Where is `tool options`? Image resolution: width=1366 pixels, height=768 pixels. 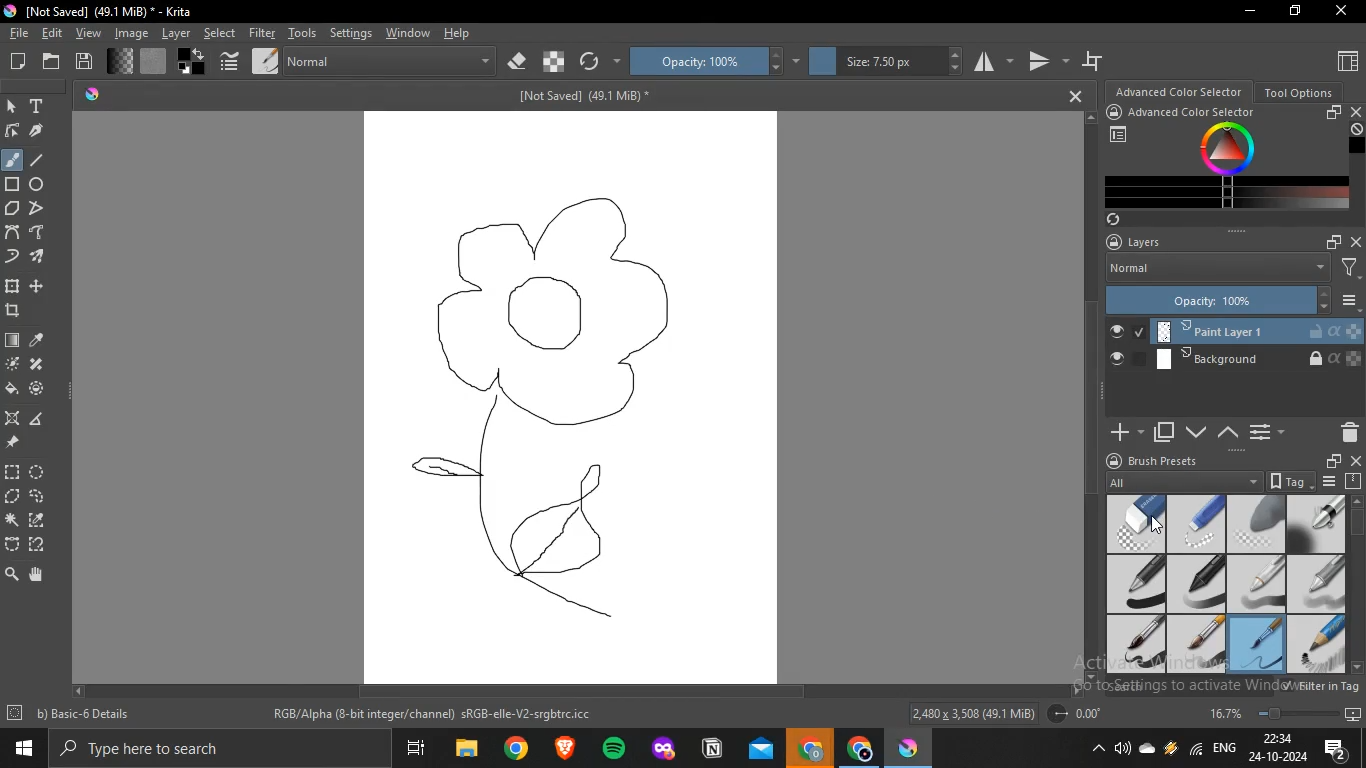
tool options is located at coordinates (1300, 91).